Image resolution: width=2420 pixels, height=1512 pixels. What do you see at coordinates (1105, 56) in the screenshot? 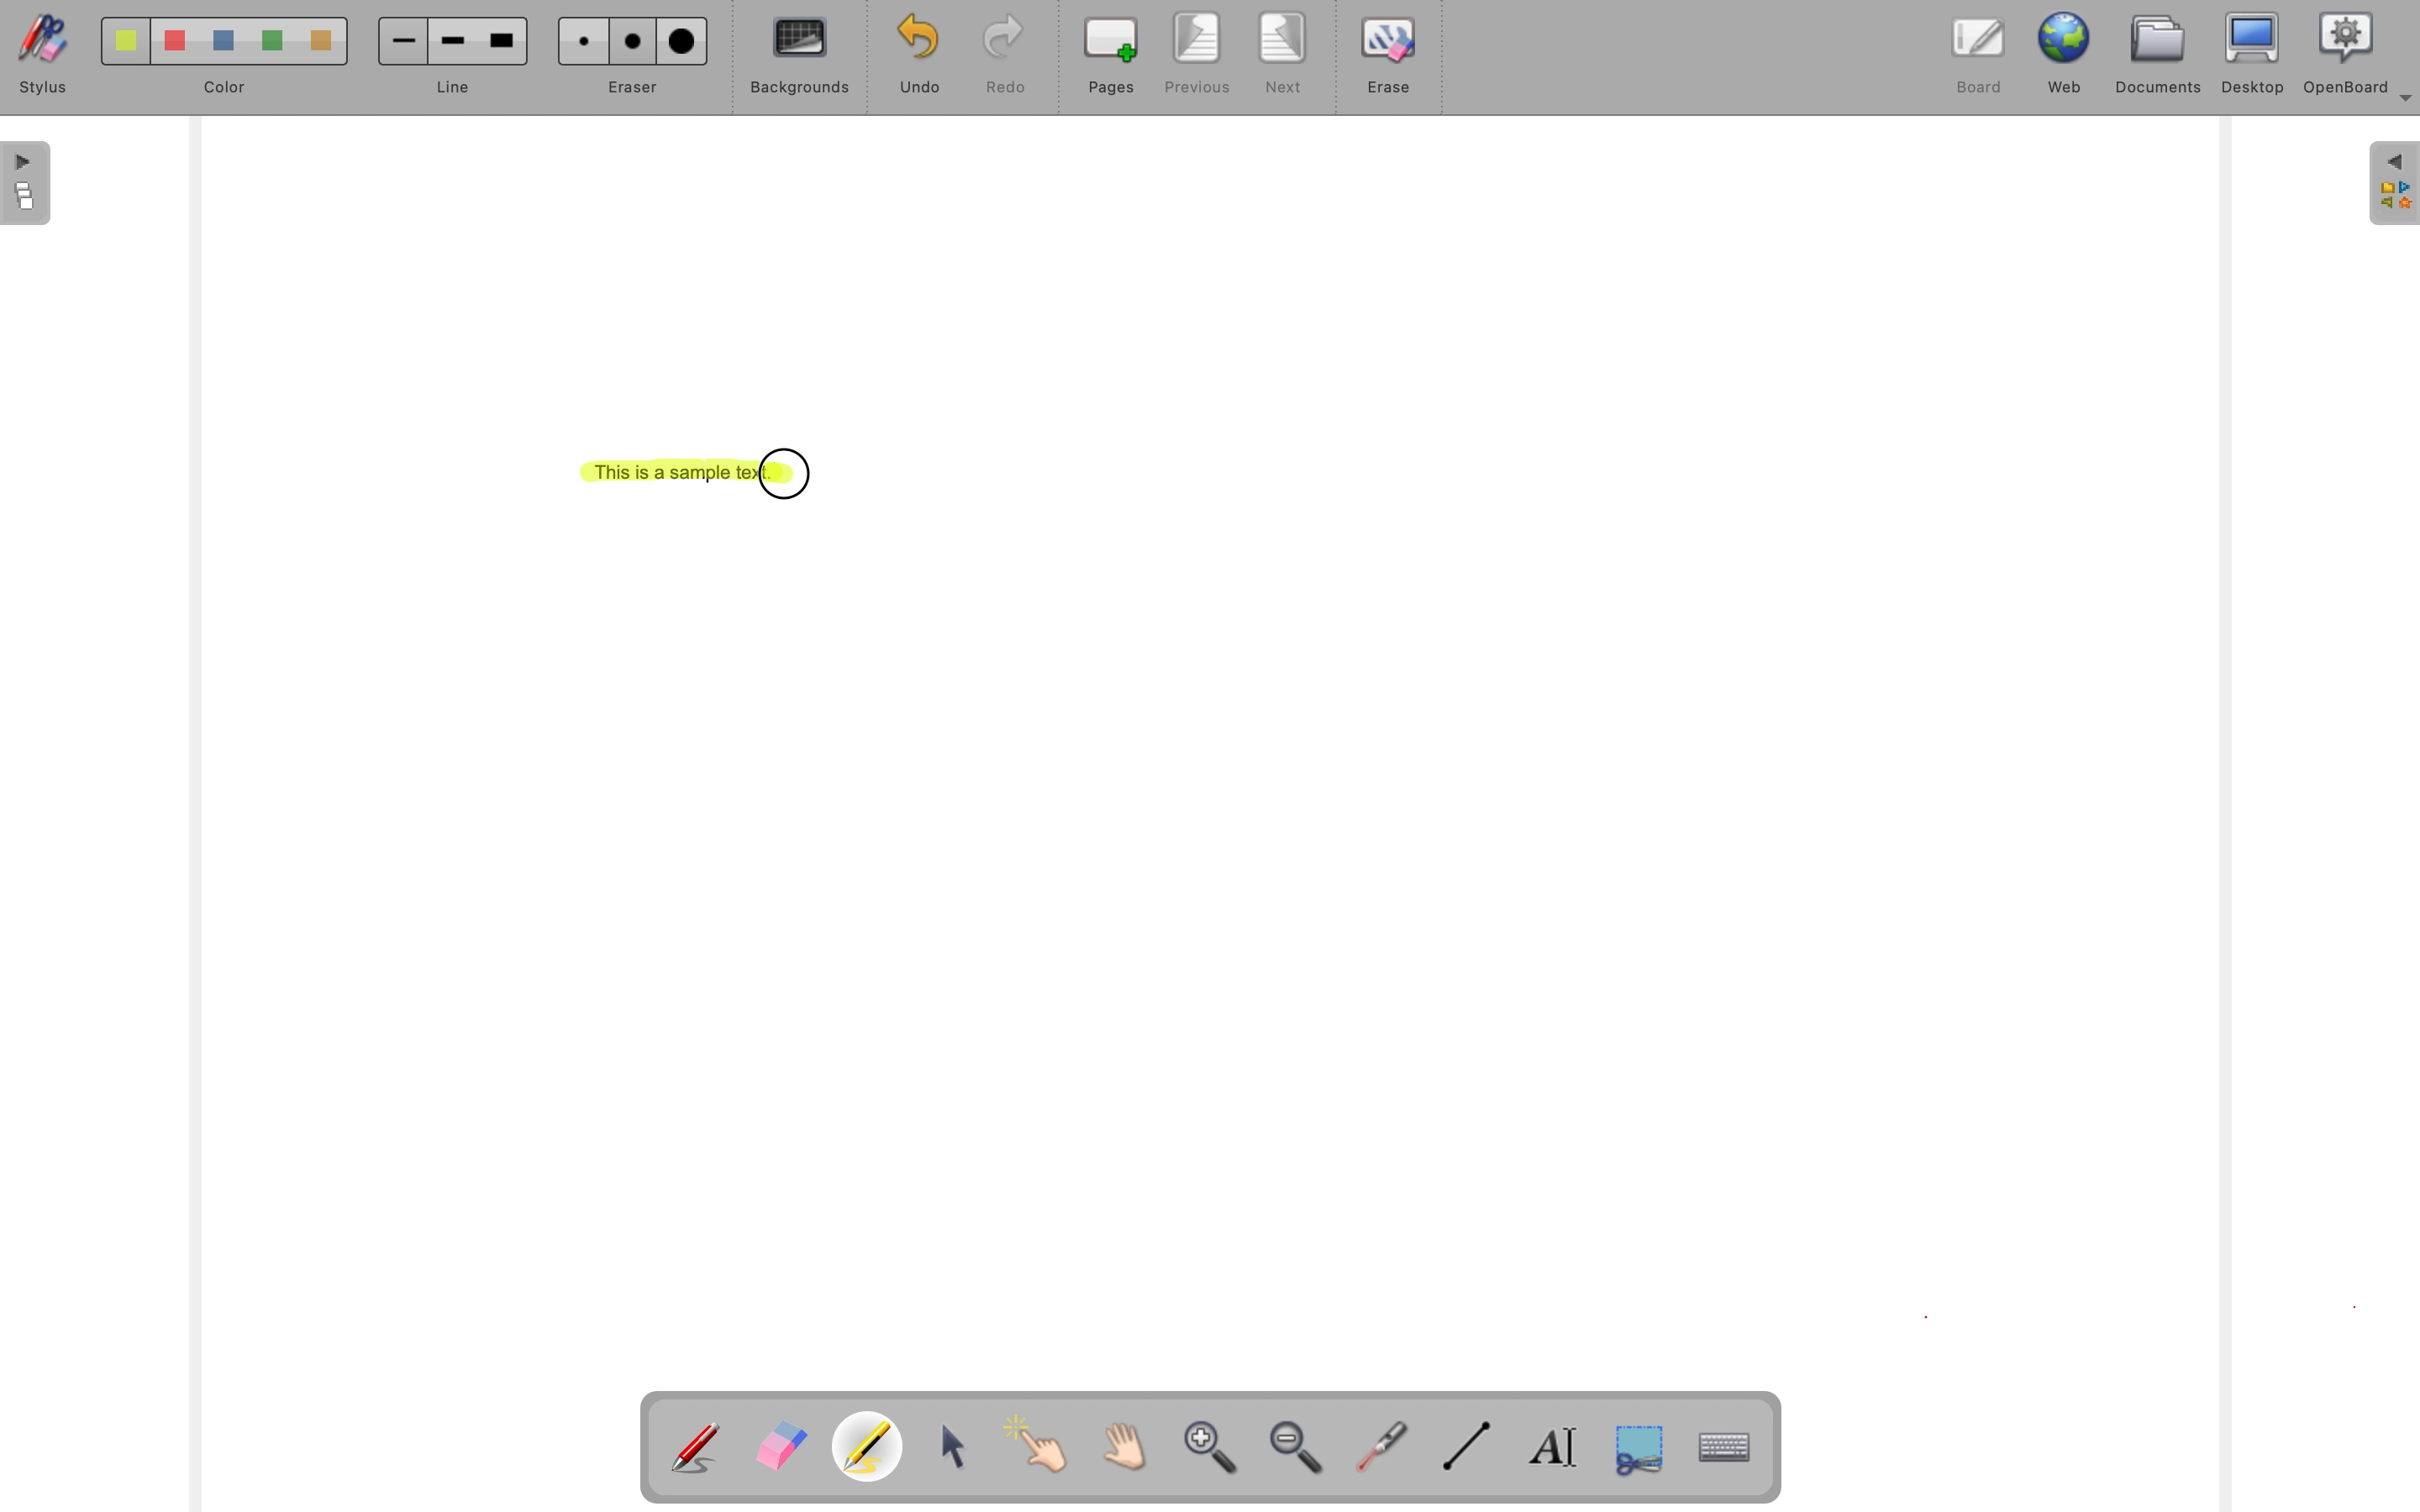
I see `pages` at bounding box center [1105, 56].